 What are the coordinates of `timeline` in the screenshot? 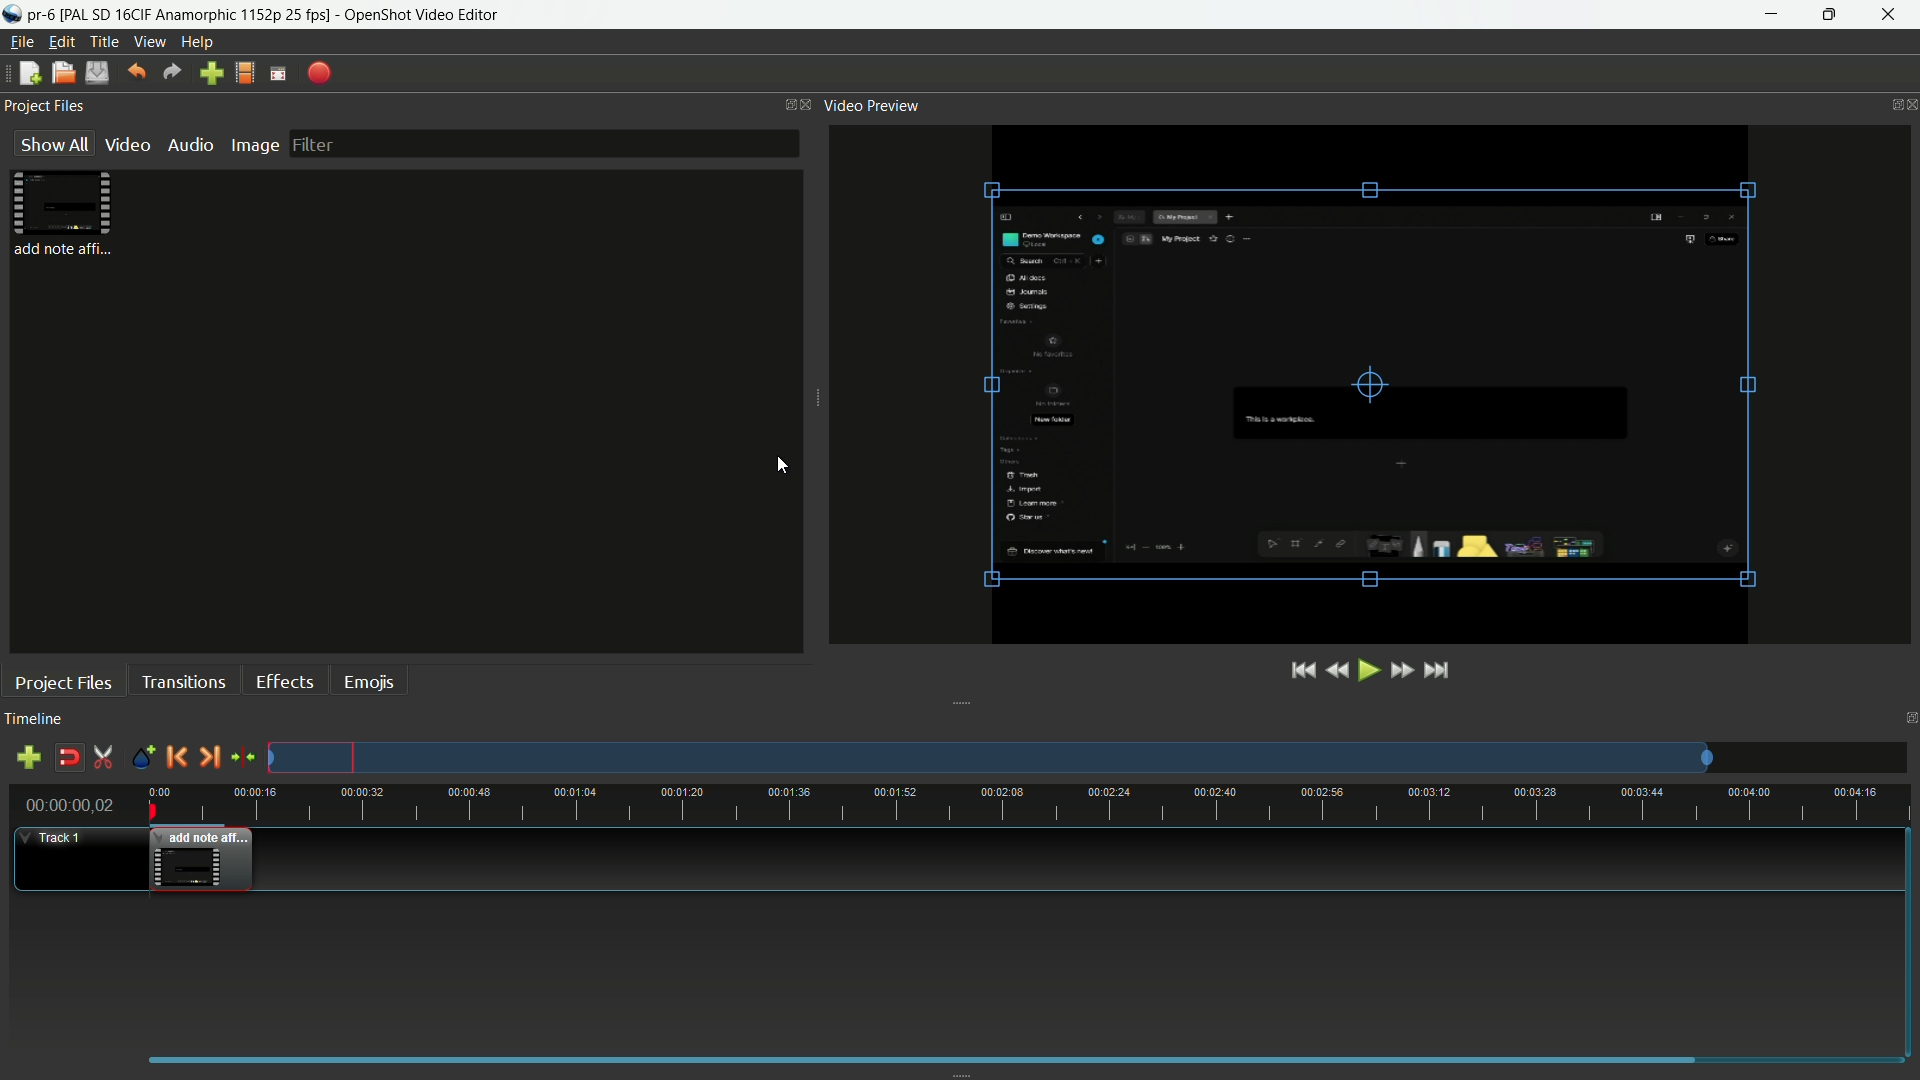 It's located at (34, 717).